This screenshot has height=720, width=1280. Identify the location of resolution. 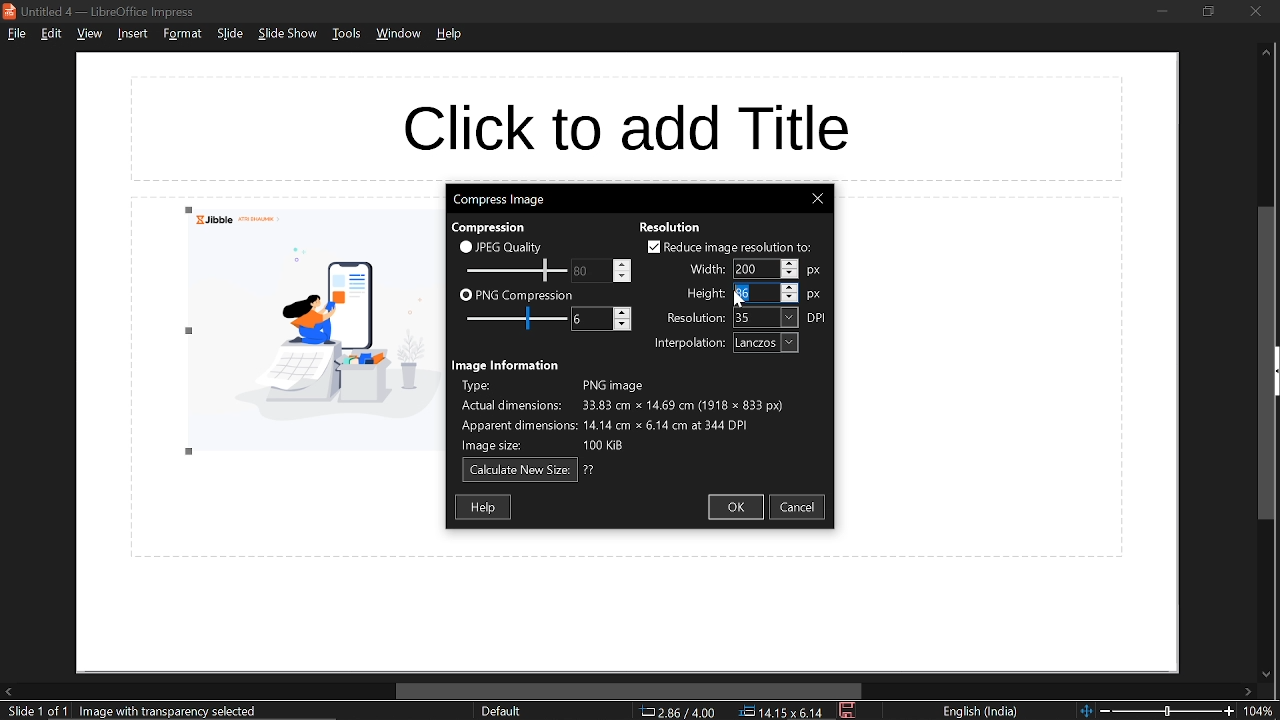
(695, 317).